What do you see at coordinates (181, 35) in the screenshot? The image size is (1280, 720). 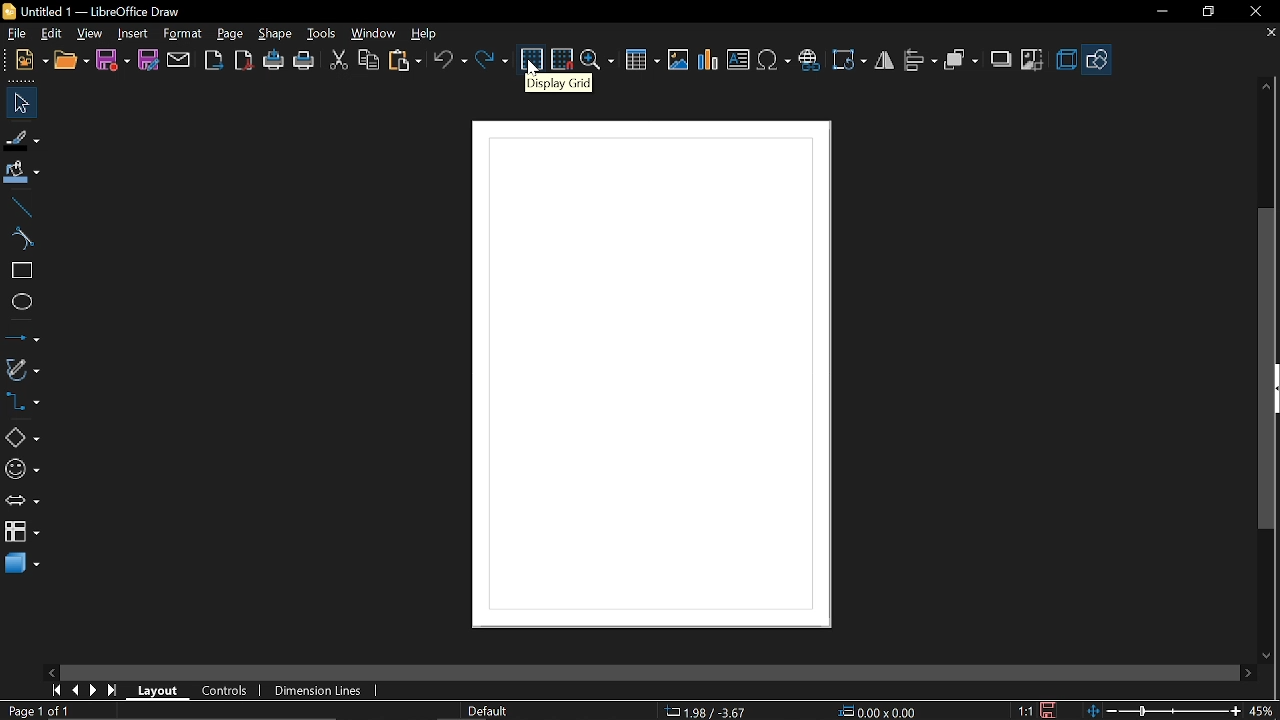 I see `Format` at bounding box center [181, 35].